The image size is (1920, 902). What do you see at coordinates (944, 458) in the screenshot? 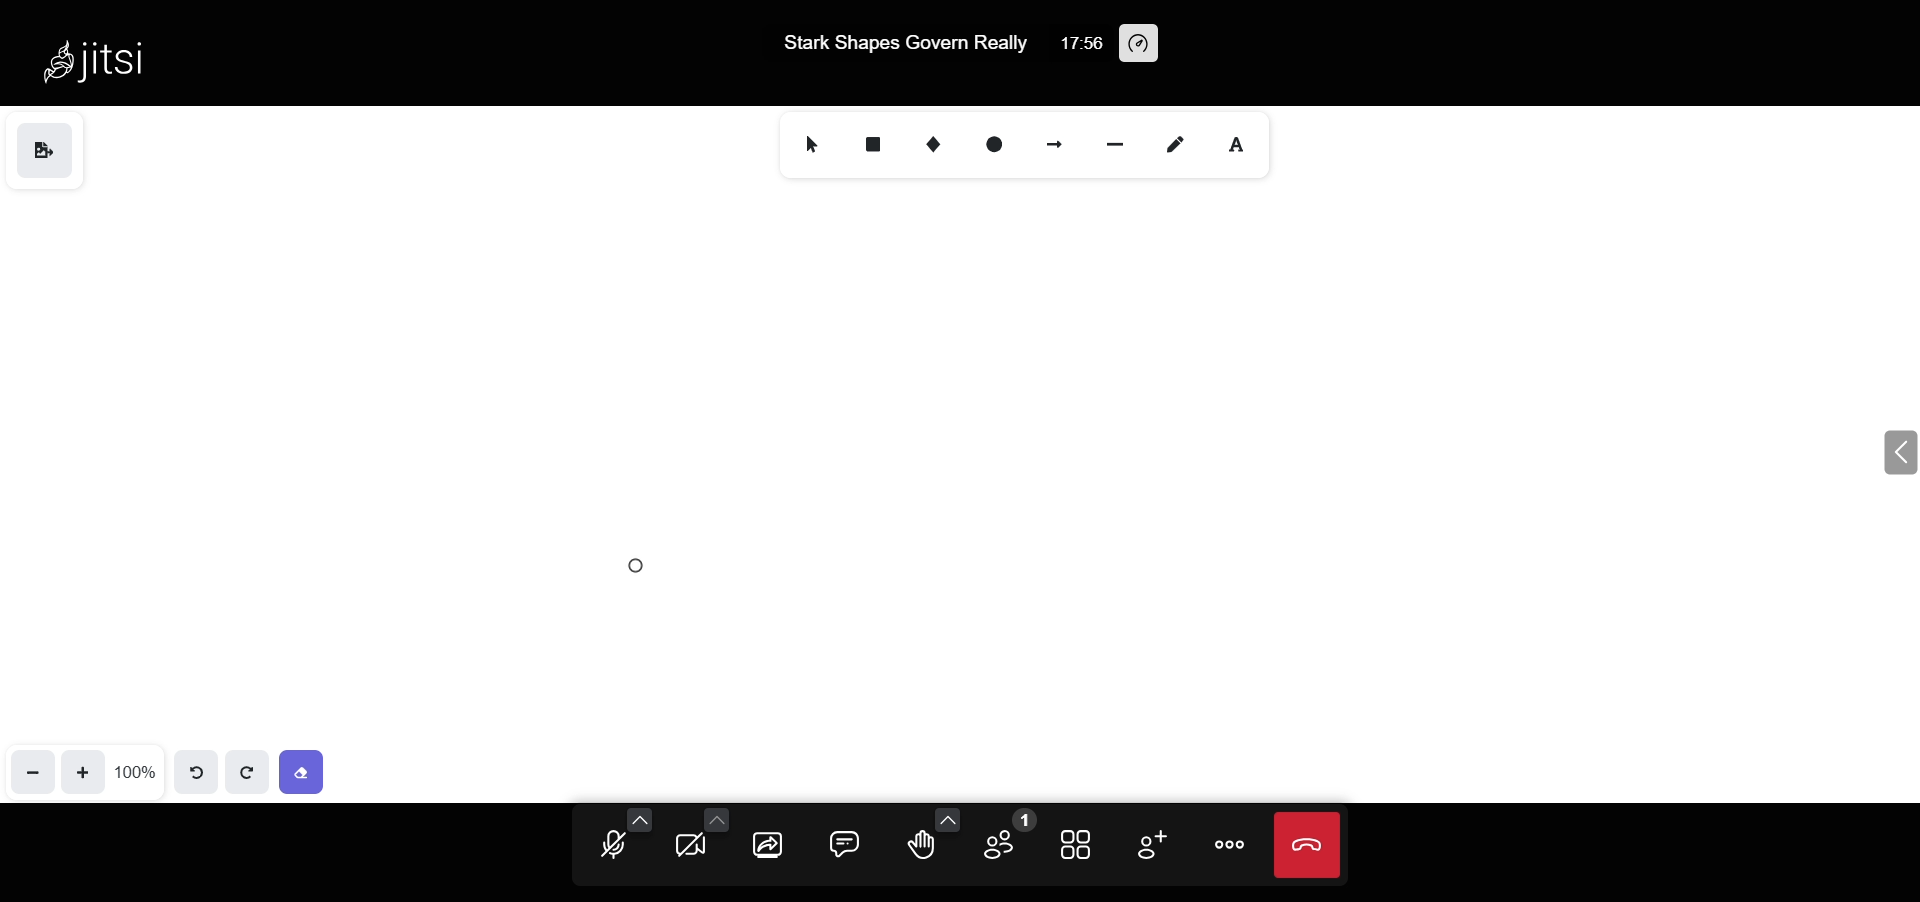
I see `content erased` at bounding box center [944, 458].